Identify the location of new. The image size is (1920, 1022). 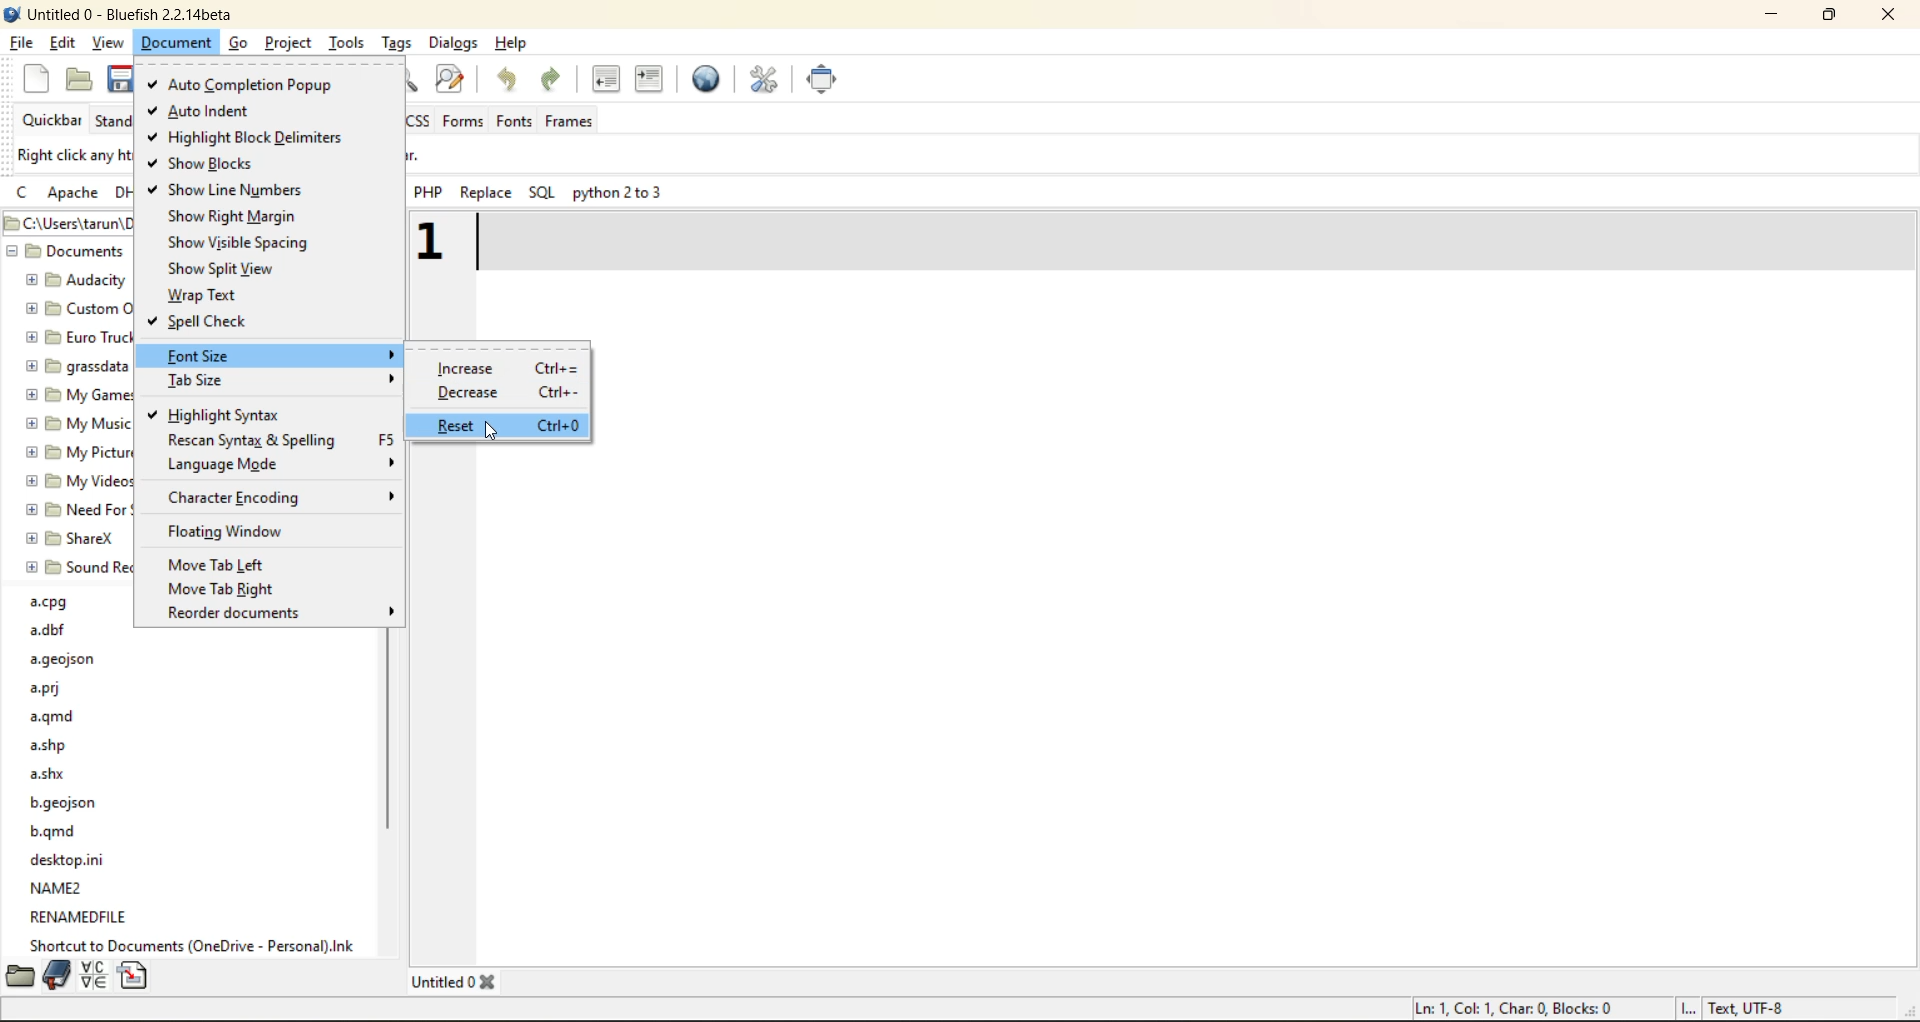
(36, 75).